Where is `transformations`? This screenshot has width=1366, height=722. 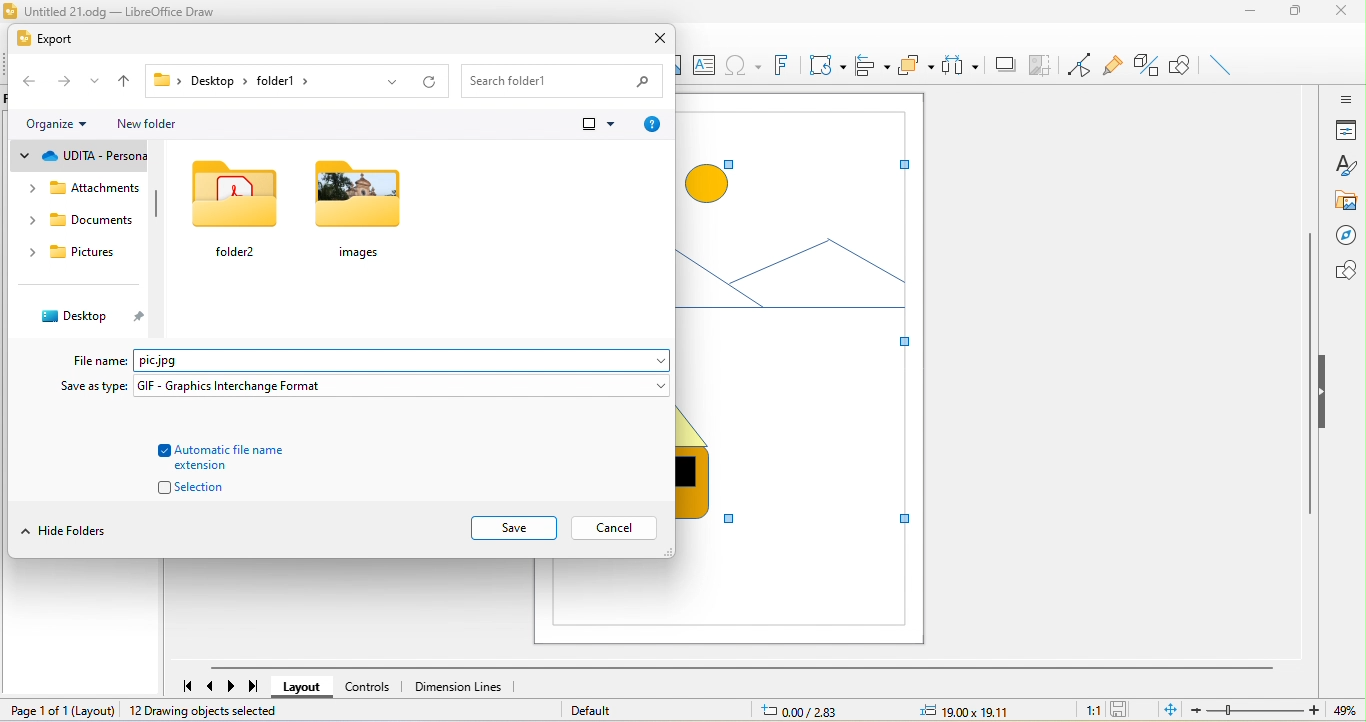 transformations is located at coordinates (826, 66).